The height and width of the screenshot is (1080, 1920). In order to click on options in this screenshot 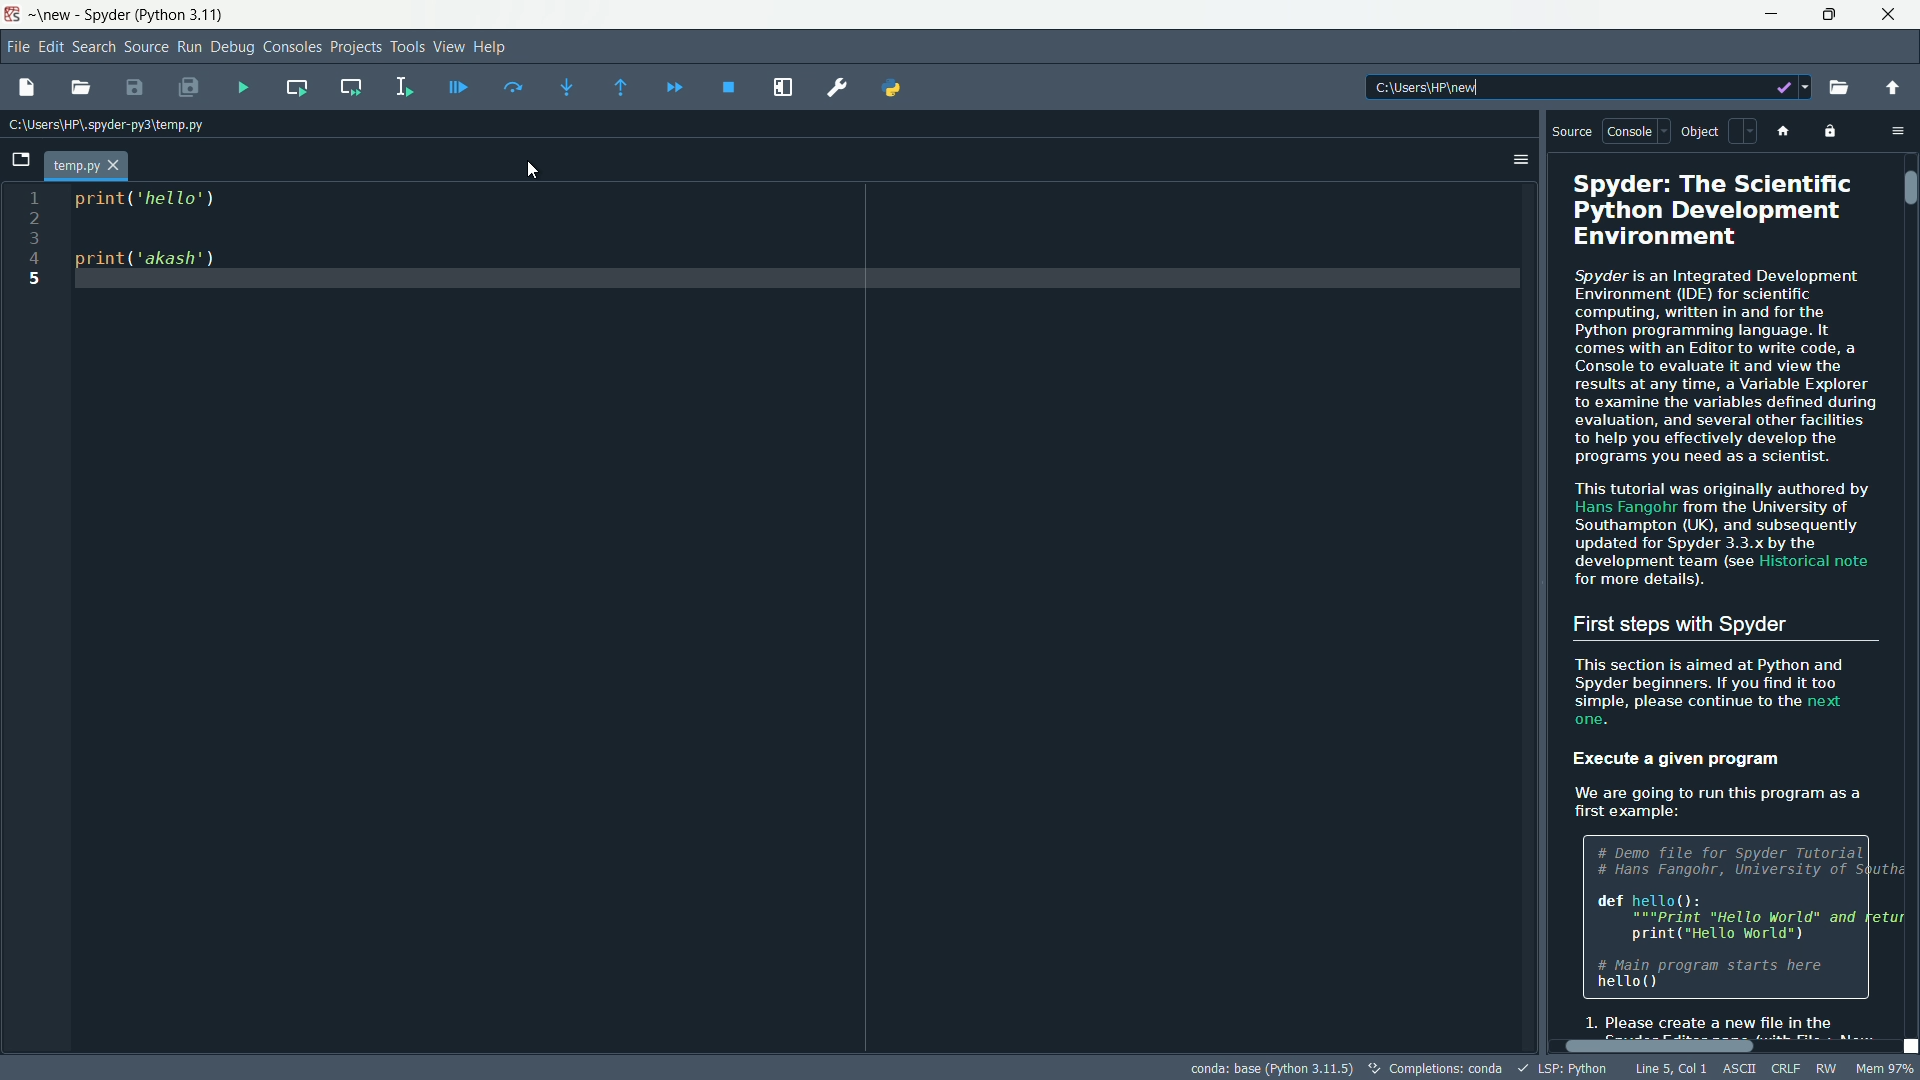, I will do `click(1521, 157)`.